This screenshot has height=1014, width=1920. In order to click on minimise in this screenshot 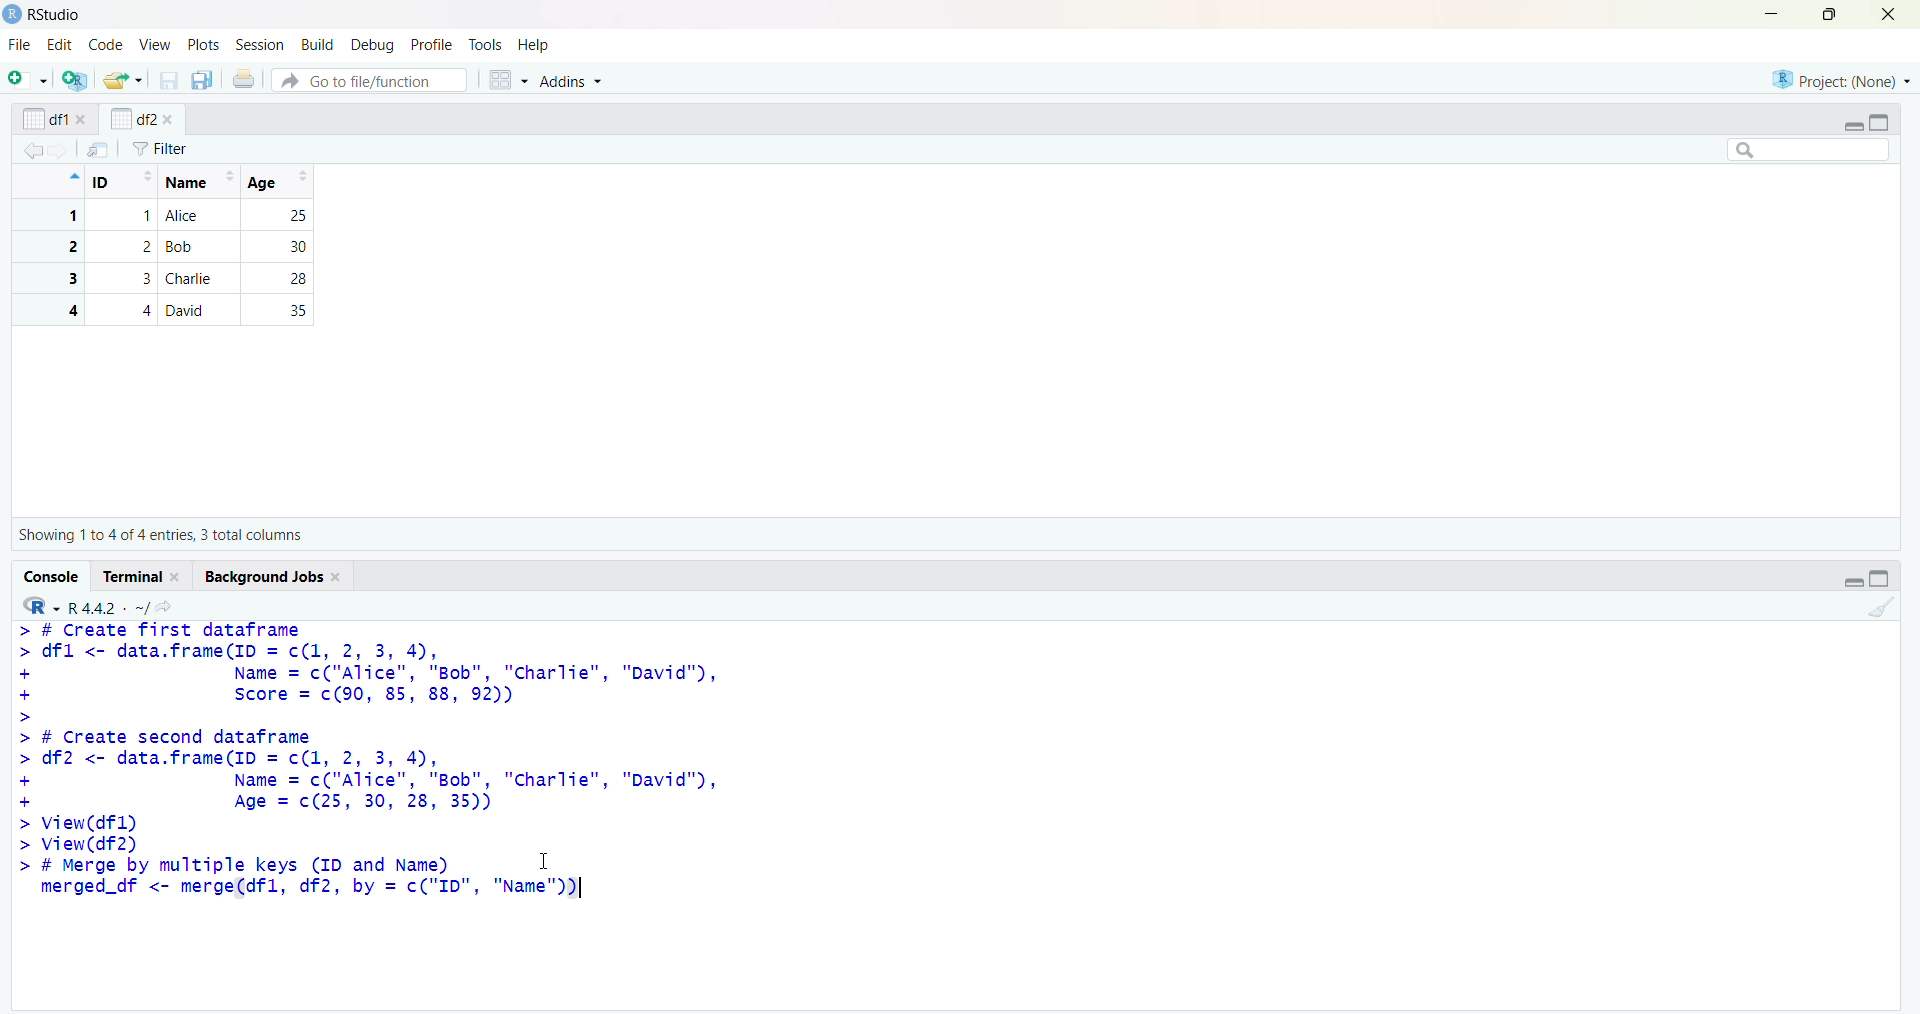, I will do `click(1772, 13)`.